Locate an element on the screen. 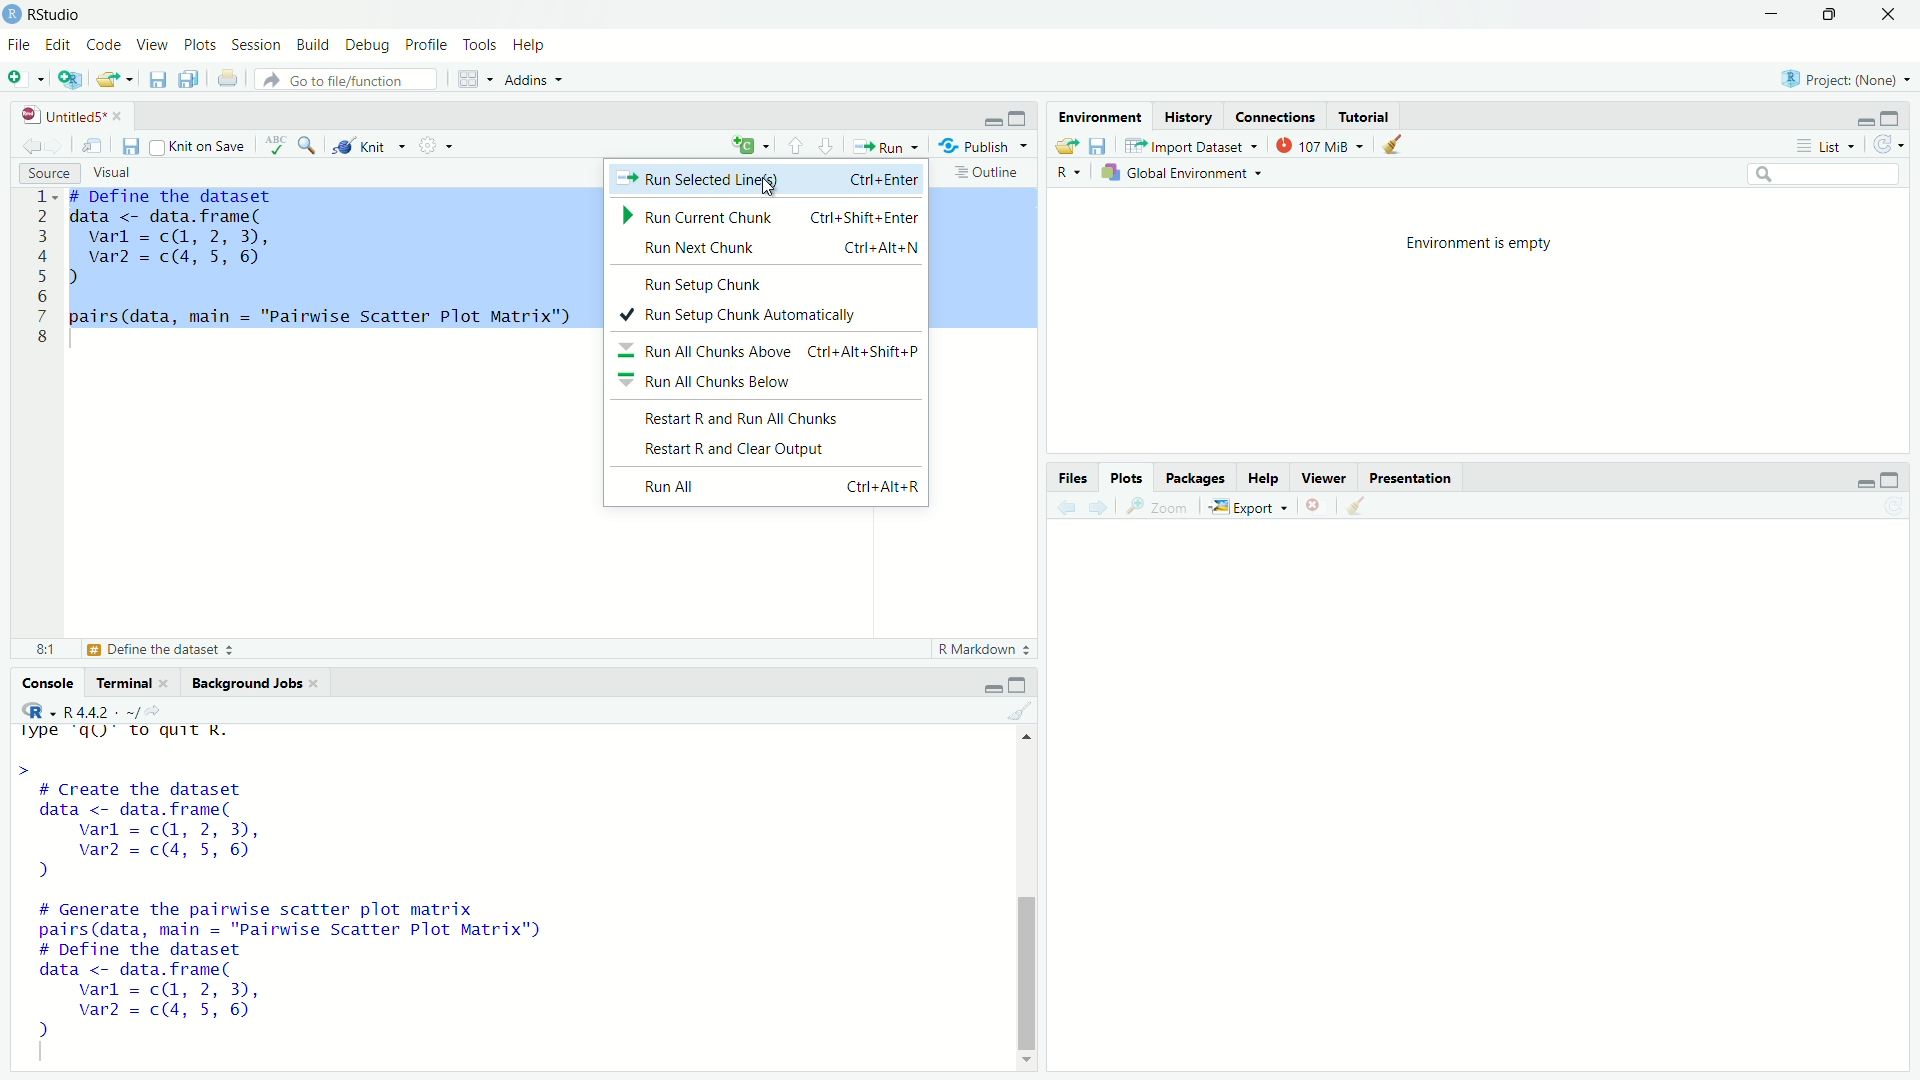  Edit is located at coordinates (59, 42).